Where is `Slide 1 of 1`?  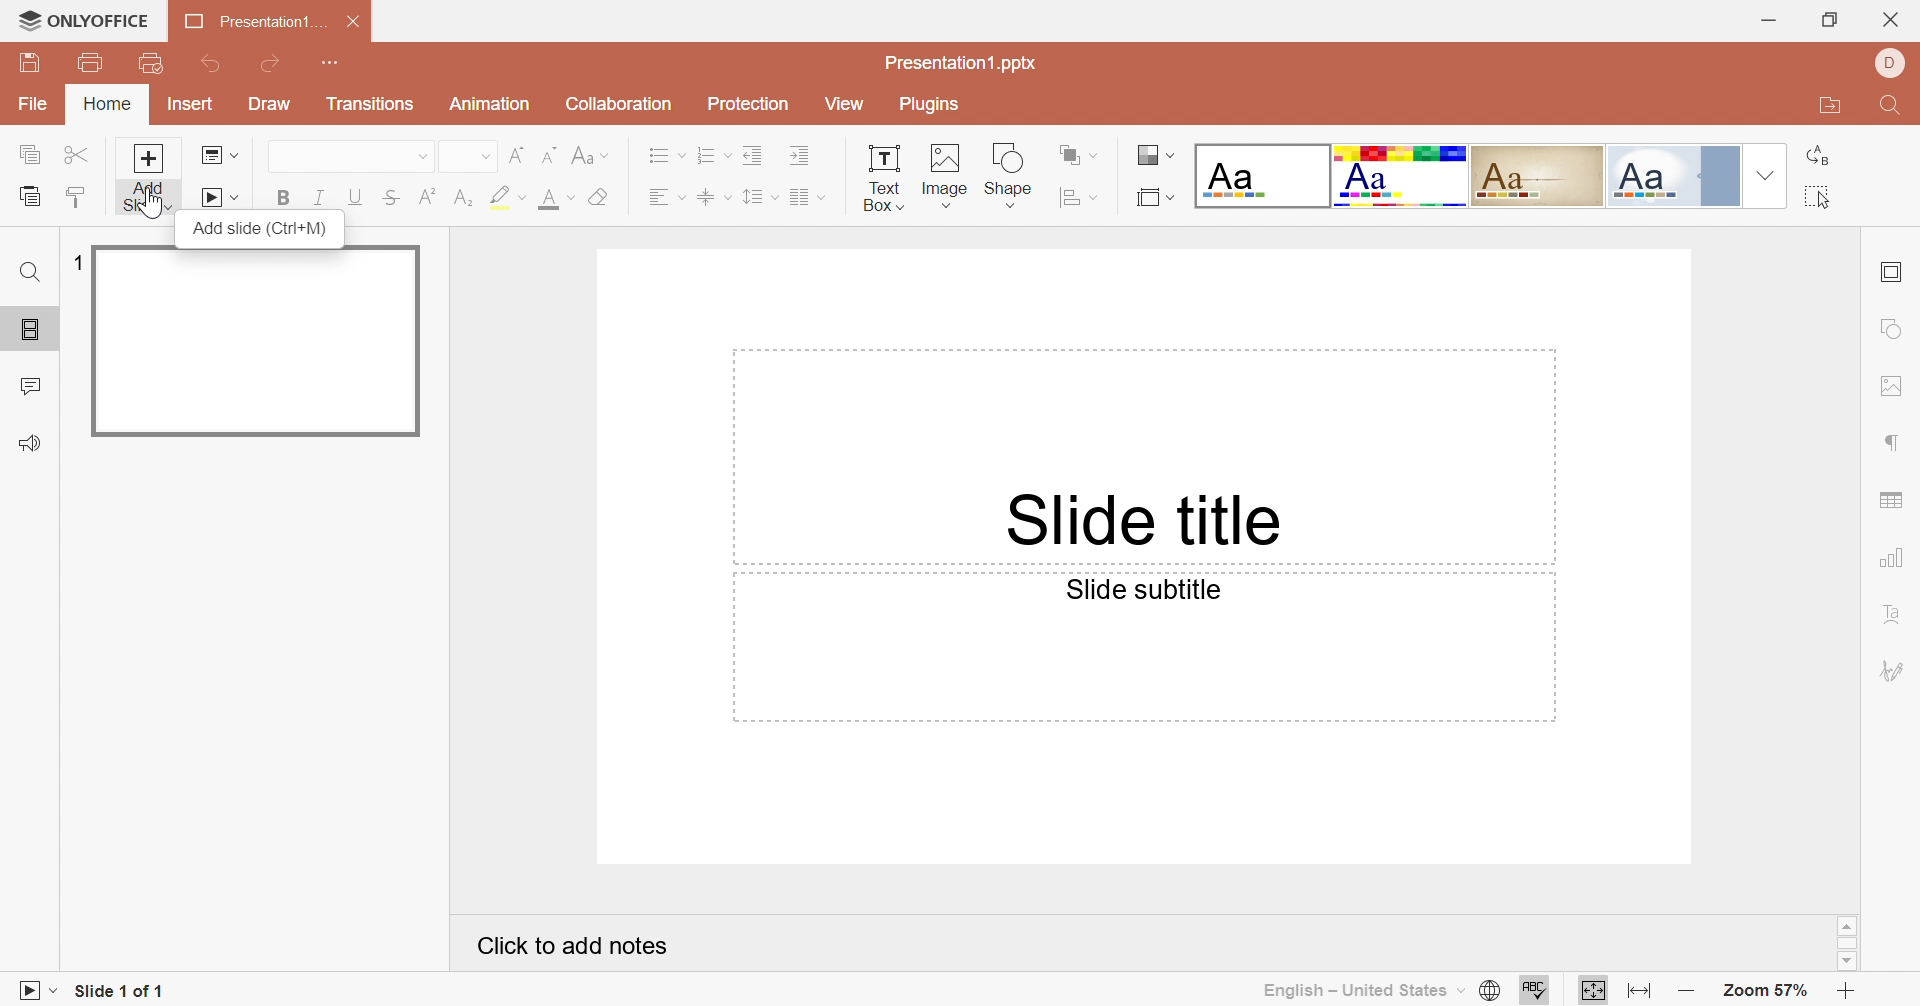 Slide 1 of 1 is located at coordinates (121, 991).